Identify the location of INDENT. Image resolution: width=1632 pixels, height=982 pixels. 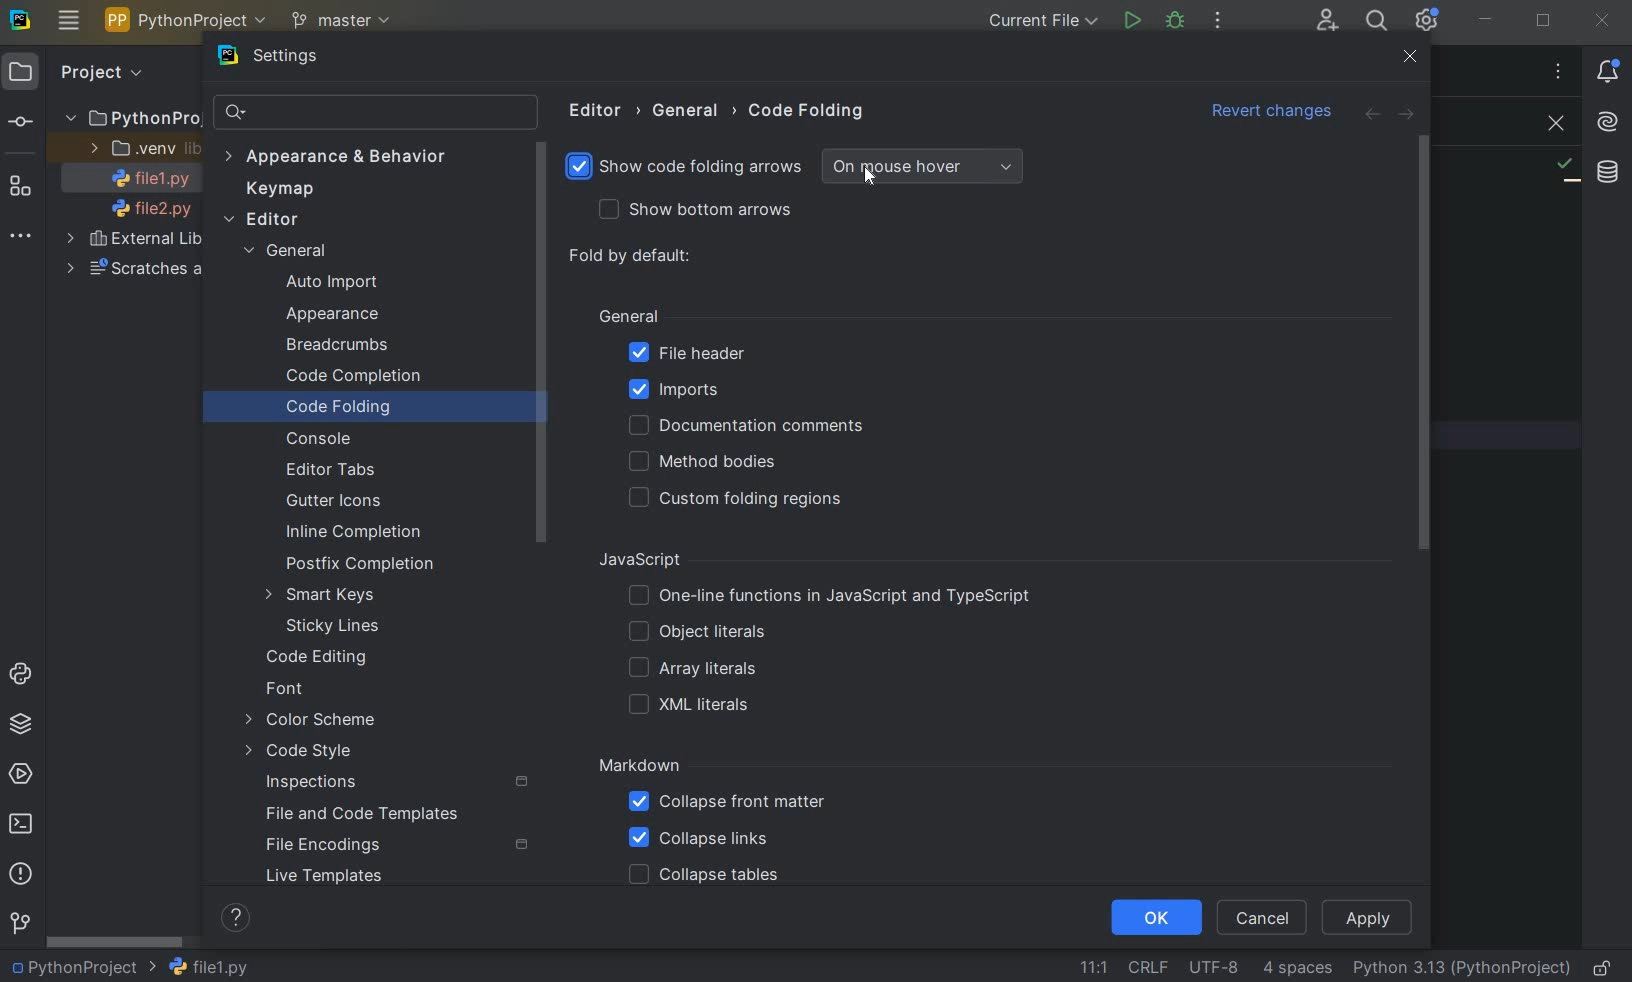
(1296, 969).